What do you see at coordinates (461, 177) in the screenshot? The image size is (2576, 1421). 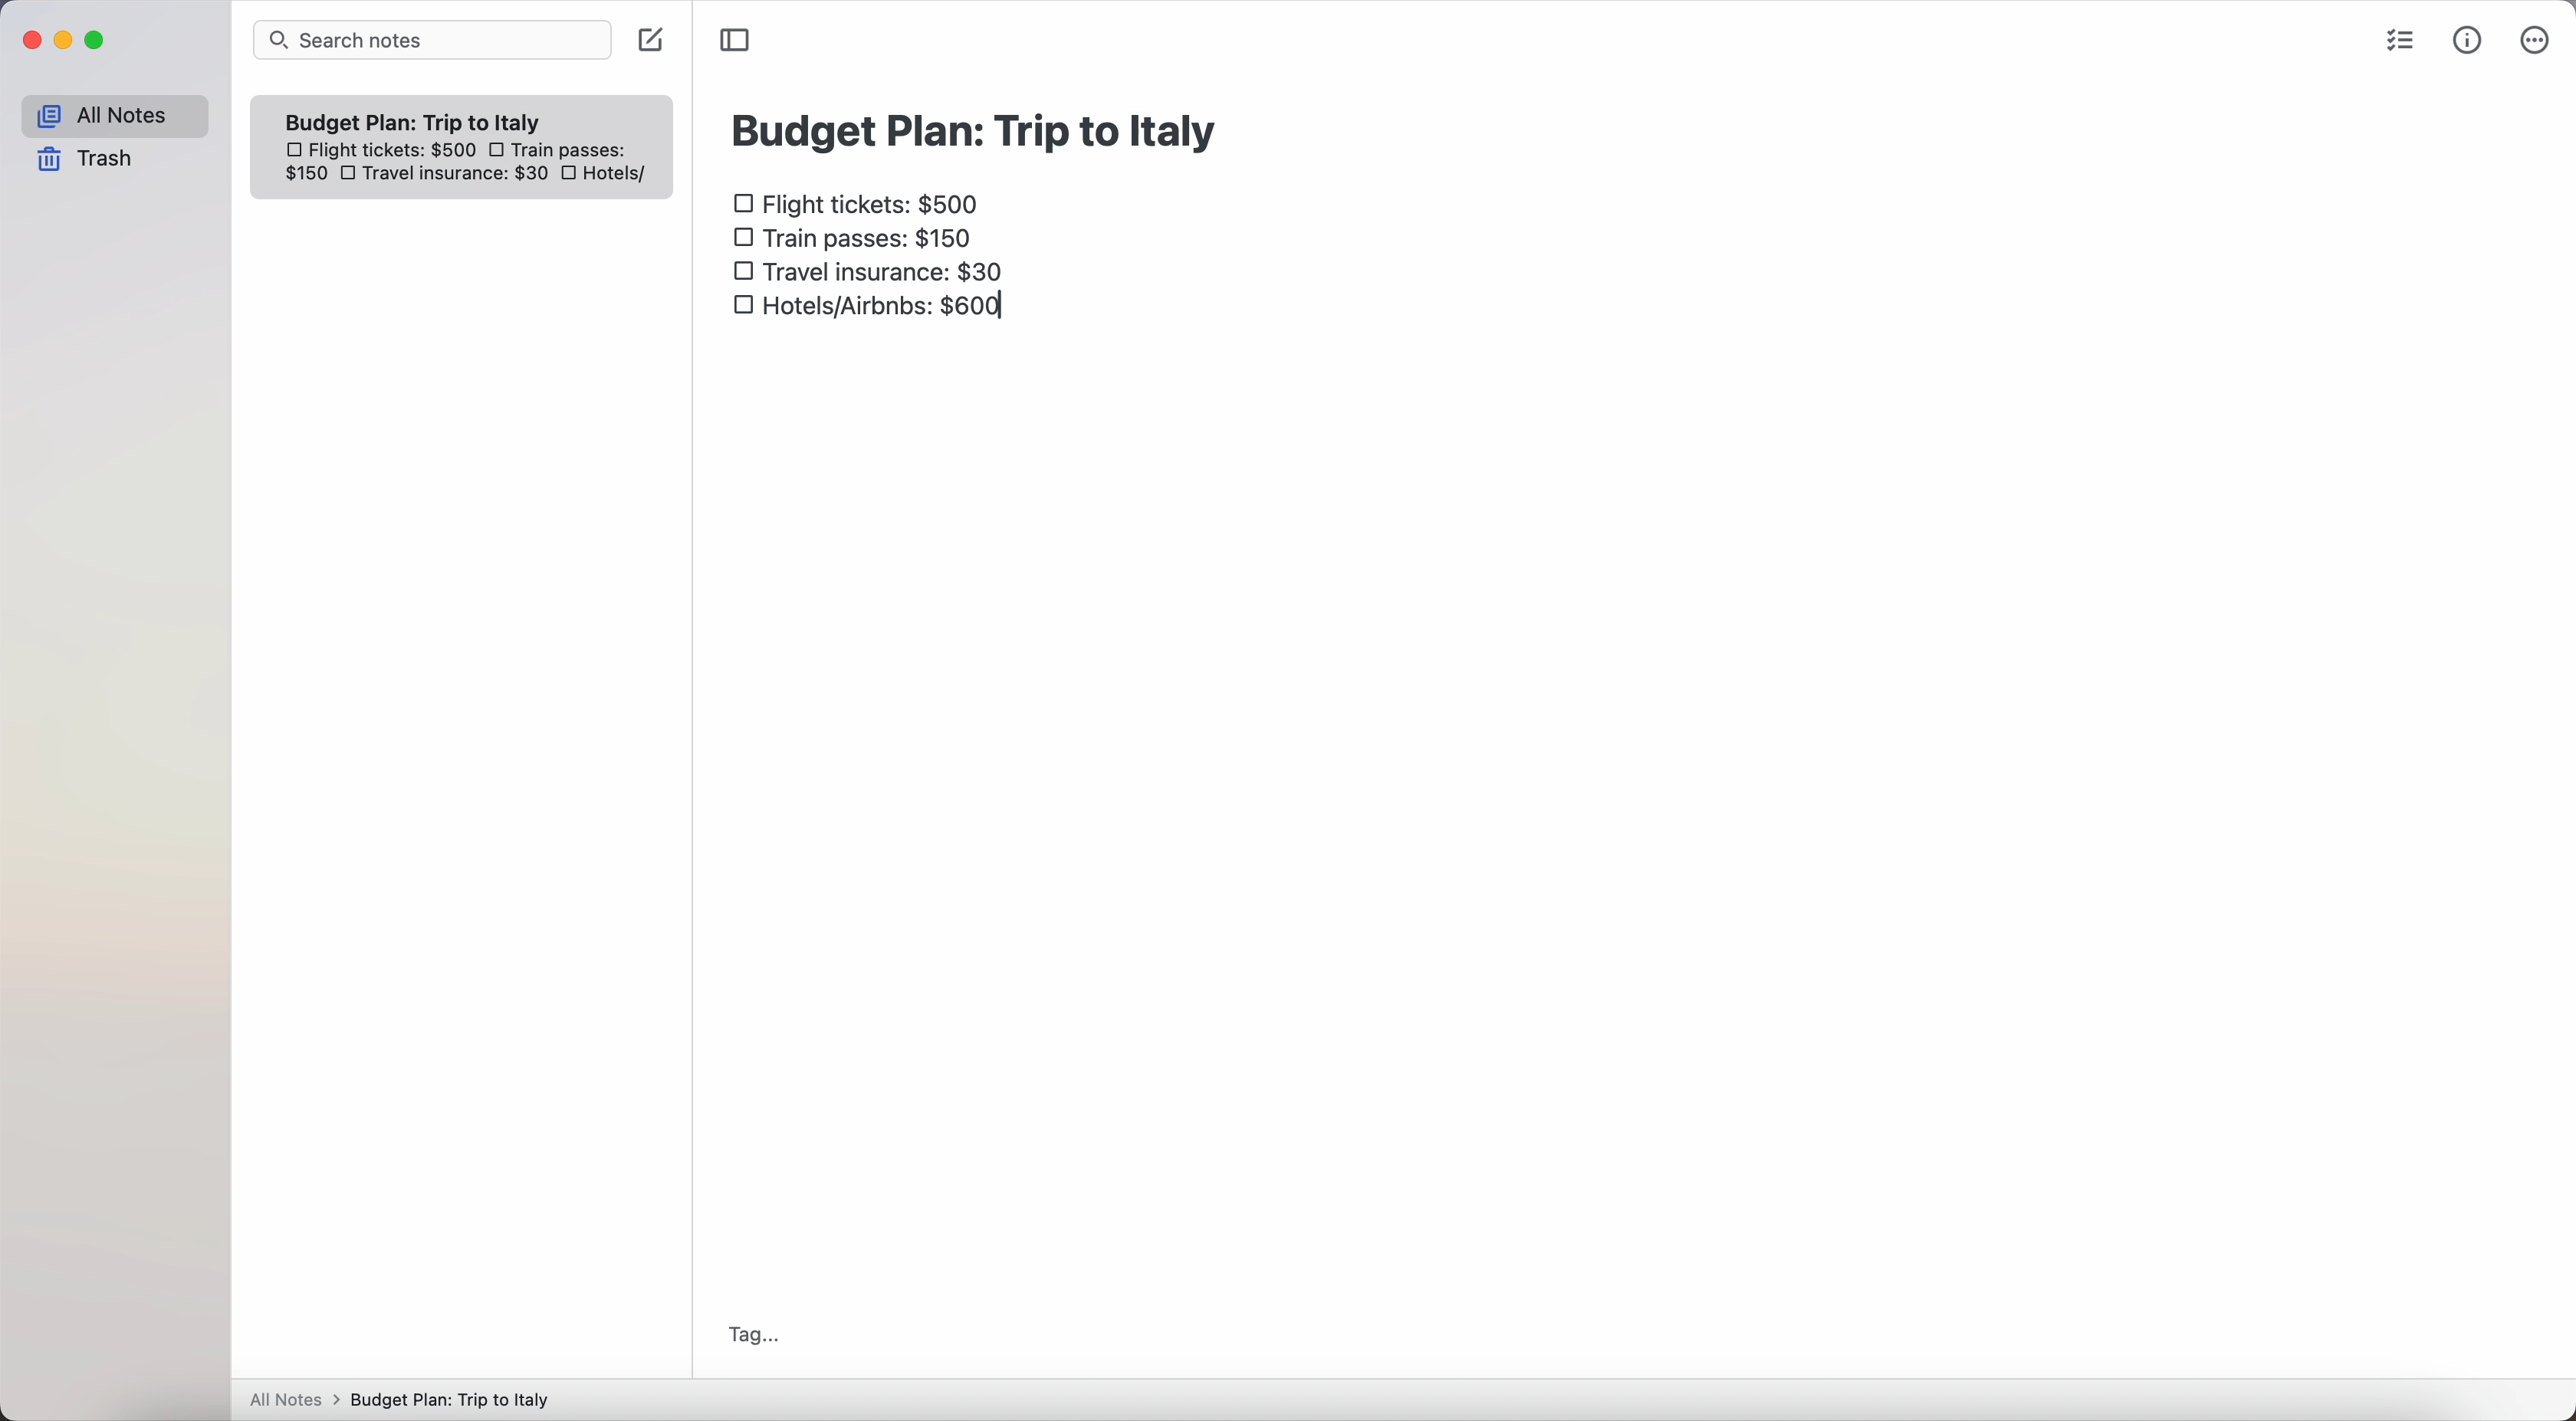 I see `travel insurance: $30` at bounding box center [461, 177].